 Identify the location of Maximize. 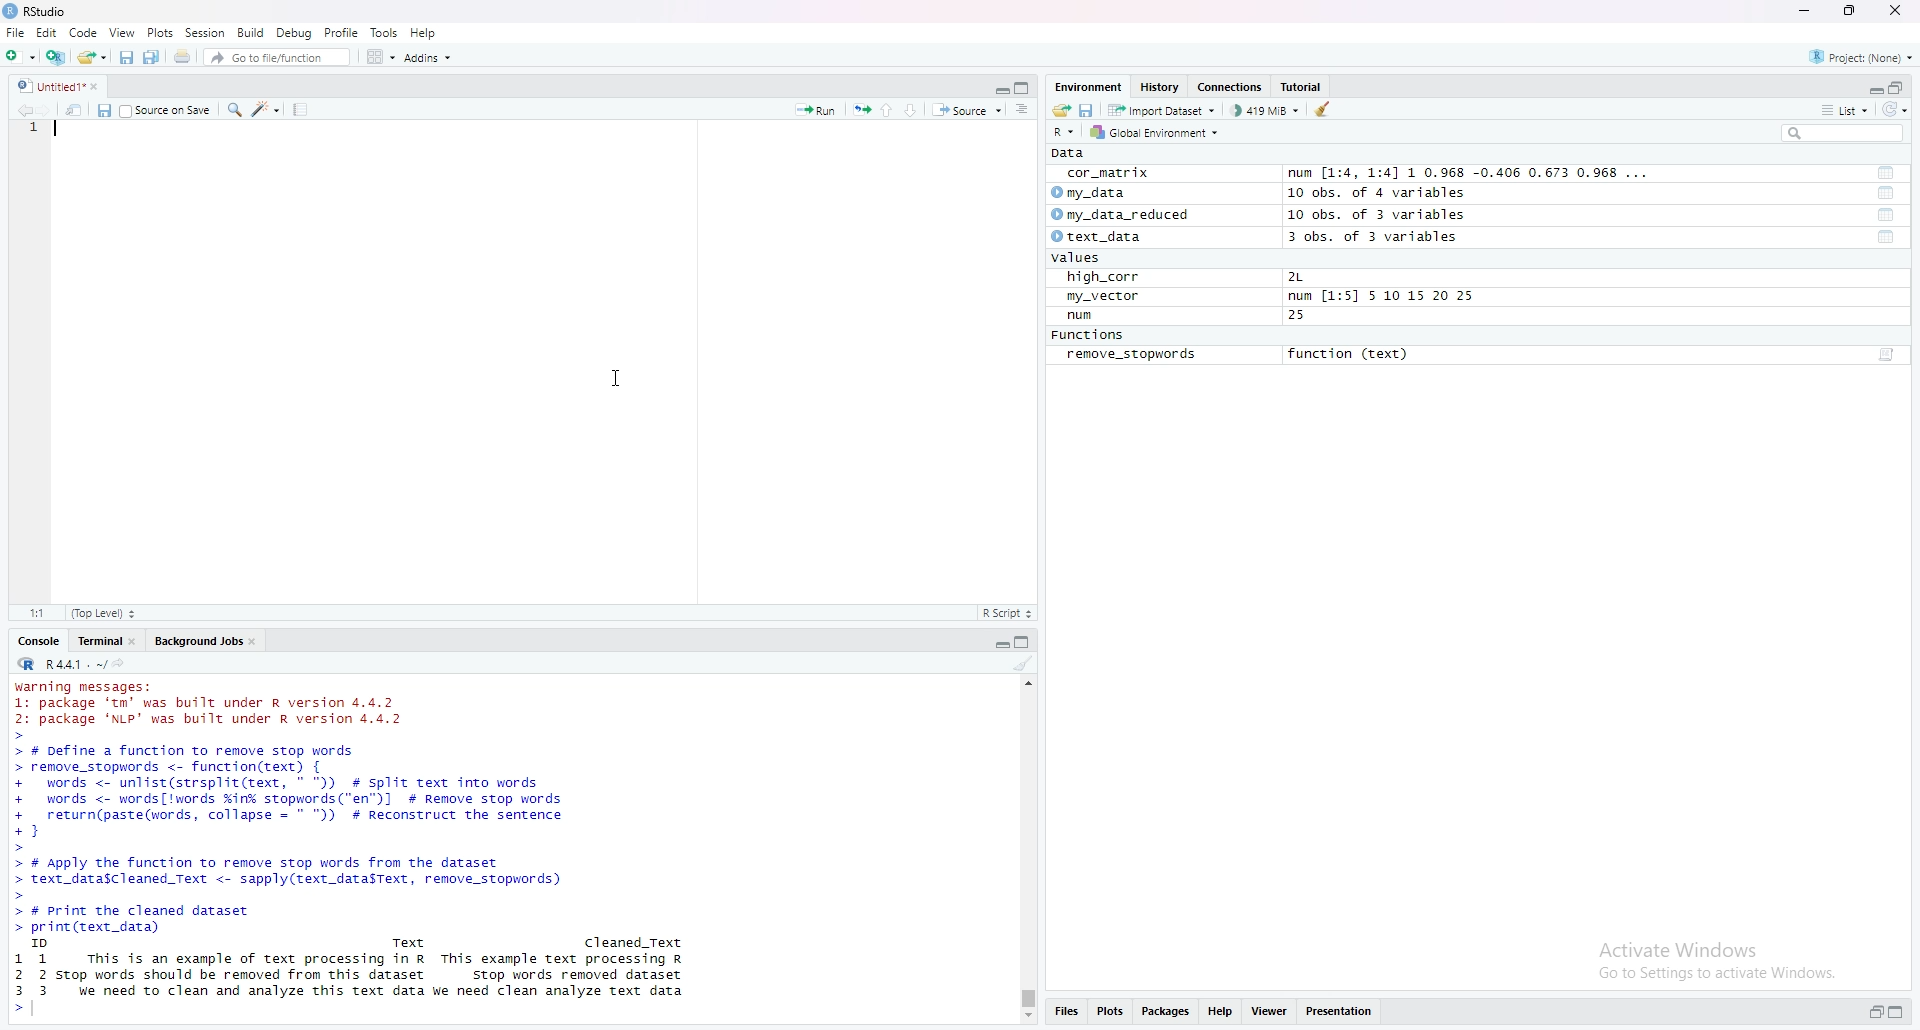
(1021, 643).